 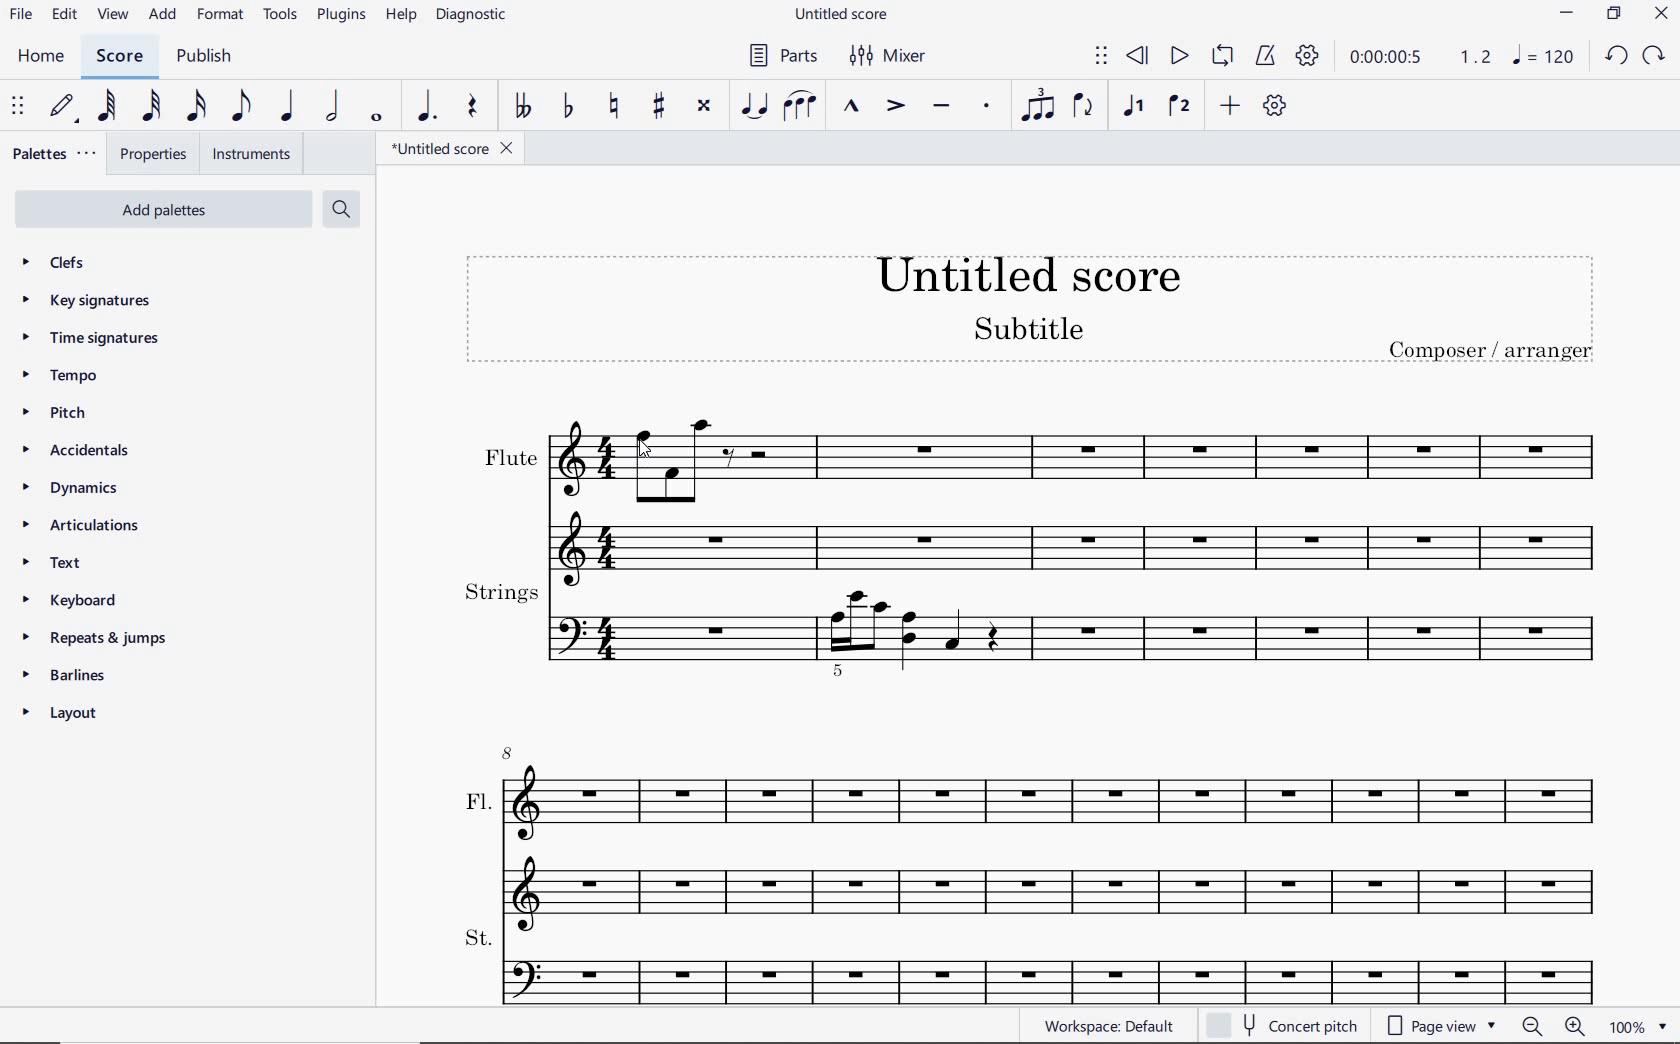 I want to click on WORKSPACE: DEFAULT, so click(x=1108, y=1027).